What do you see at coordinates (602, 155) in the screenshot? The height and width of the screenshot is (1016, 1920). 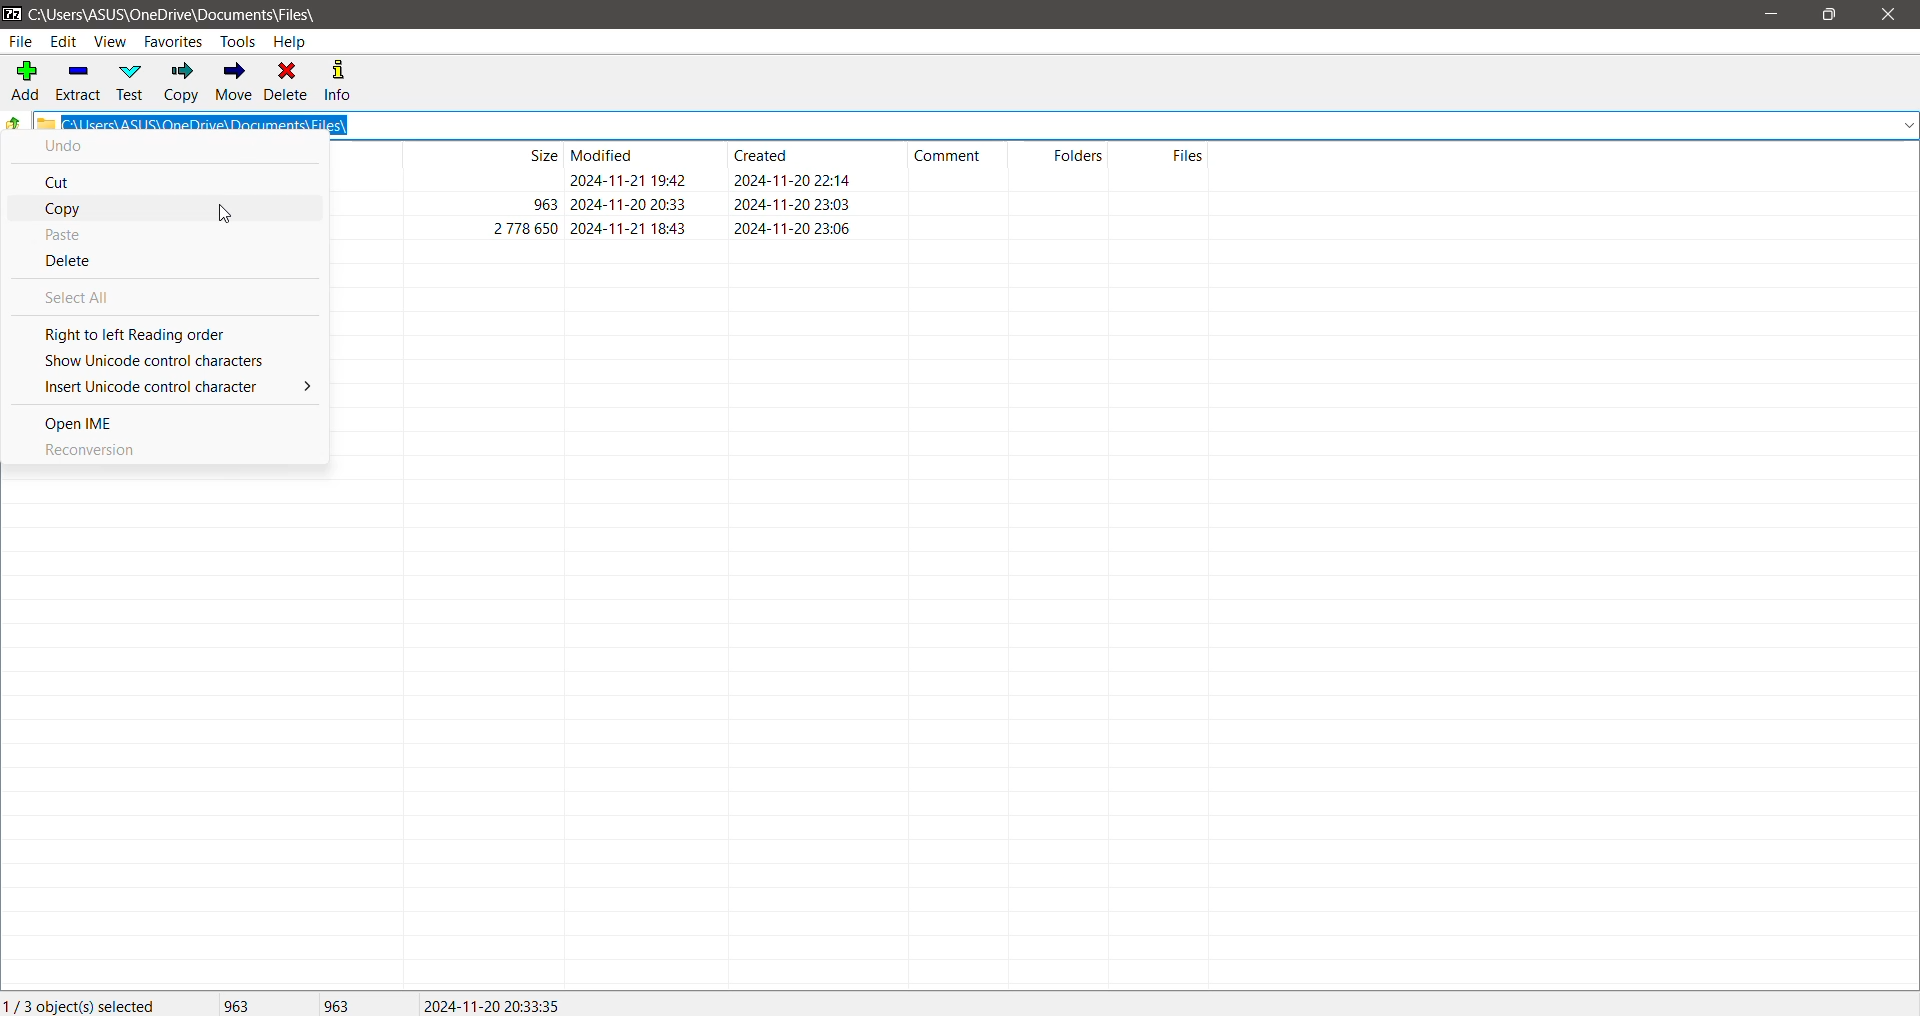 I see `modified` at bounding box center [602, 155].